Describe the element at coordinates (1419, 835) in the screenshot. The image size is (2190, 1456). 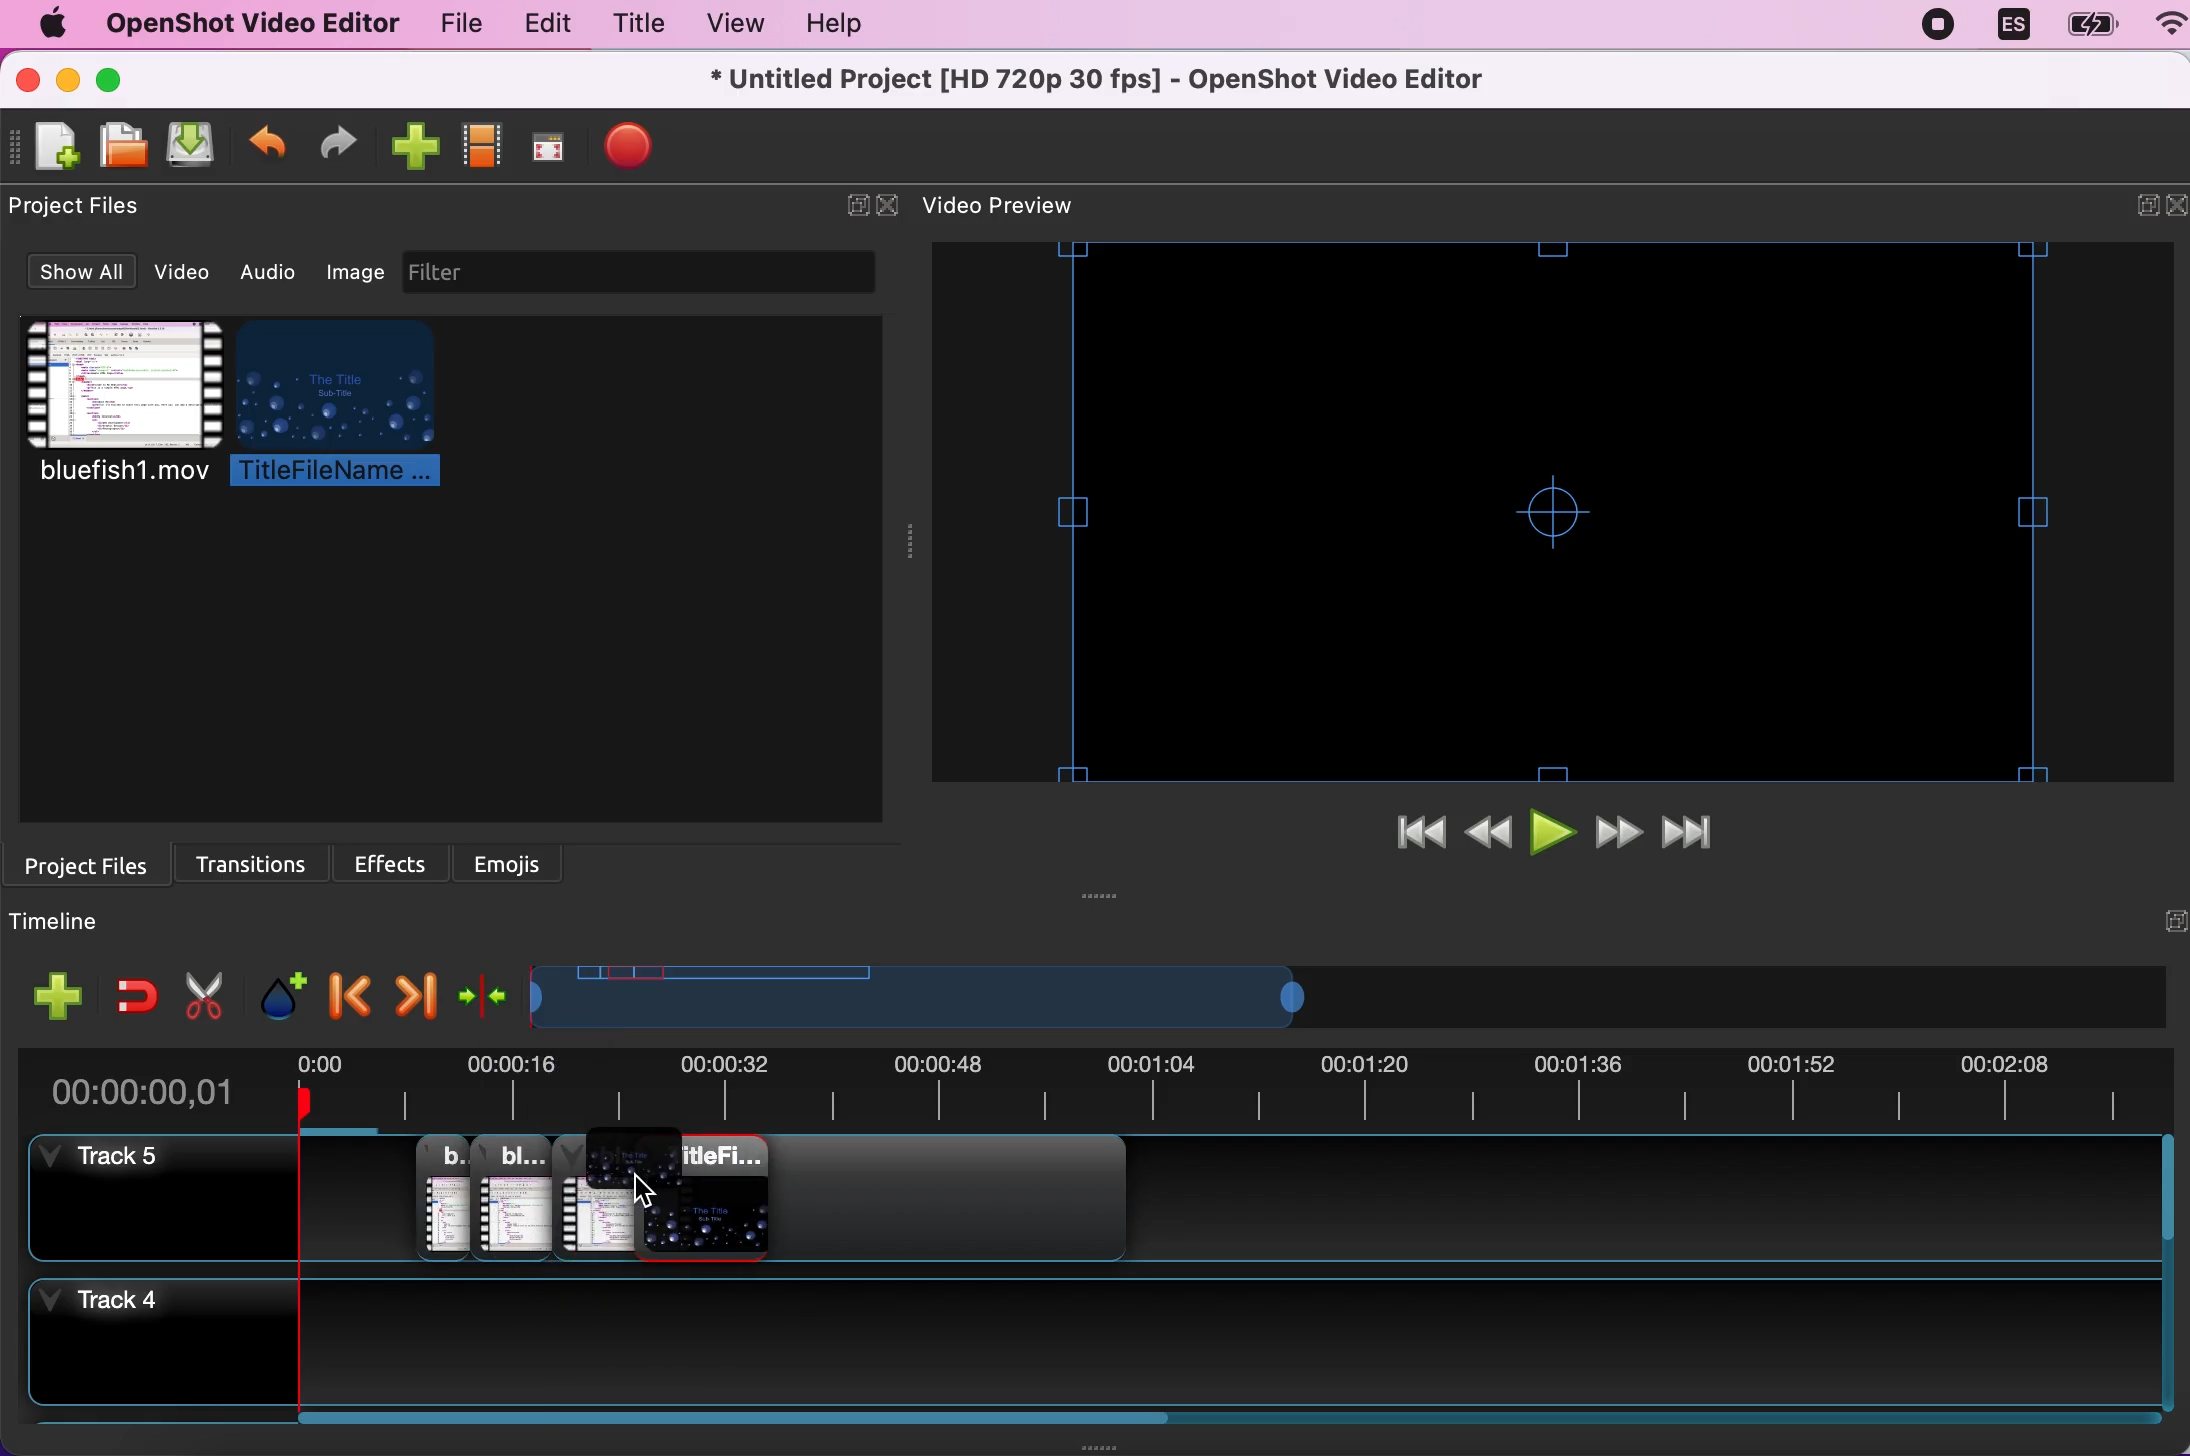
I see `jump to start` at that location.